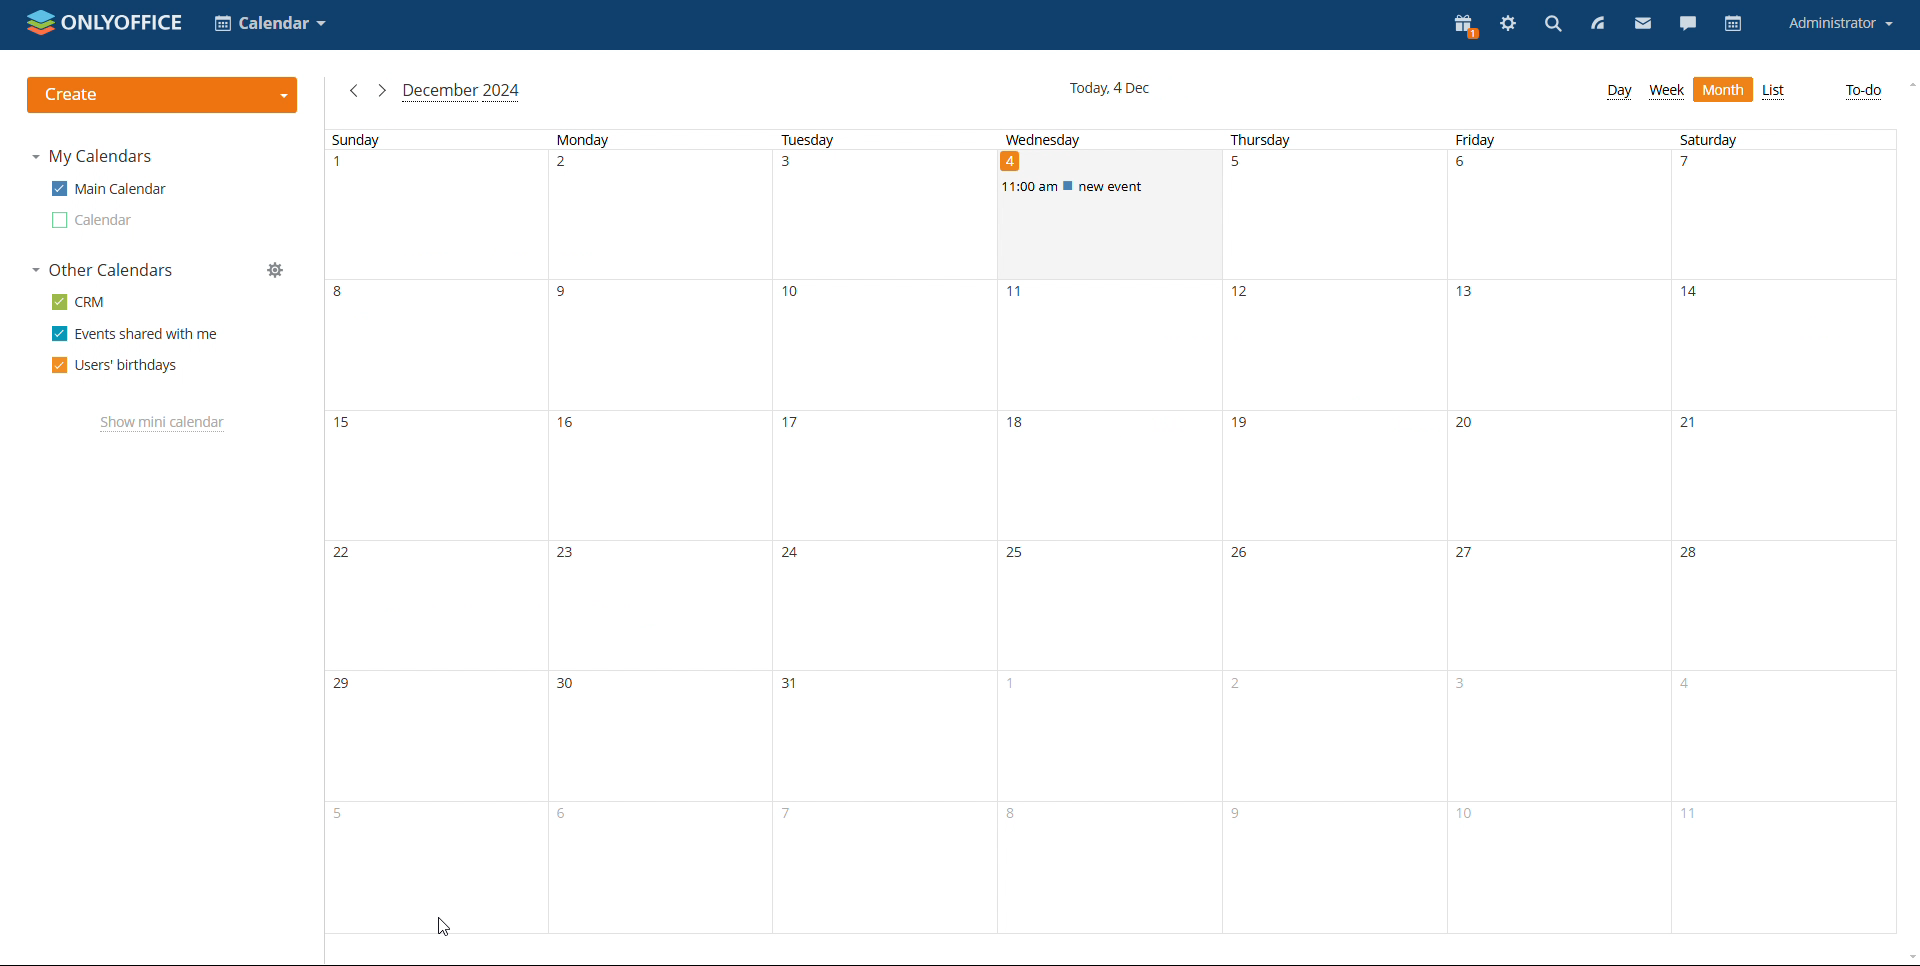 Image resolution: width=1920 pixels, height=966 pixels. What do you see at coordinates (442, 927) in the screenshot?
I see `cursor` at bounding box center [442, 927].